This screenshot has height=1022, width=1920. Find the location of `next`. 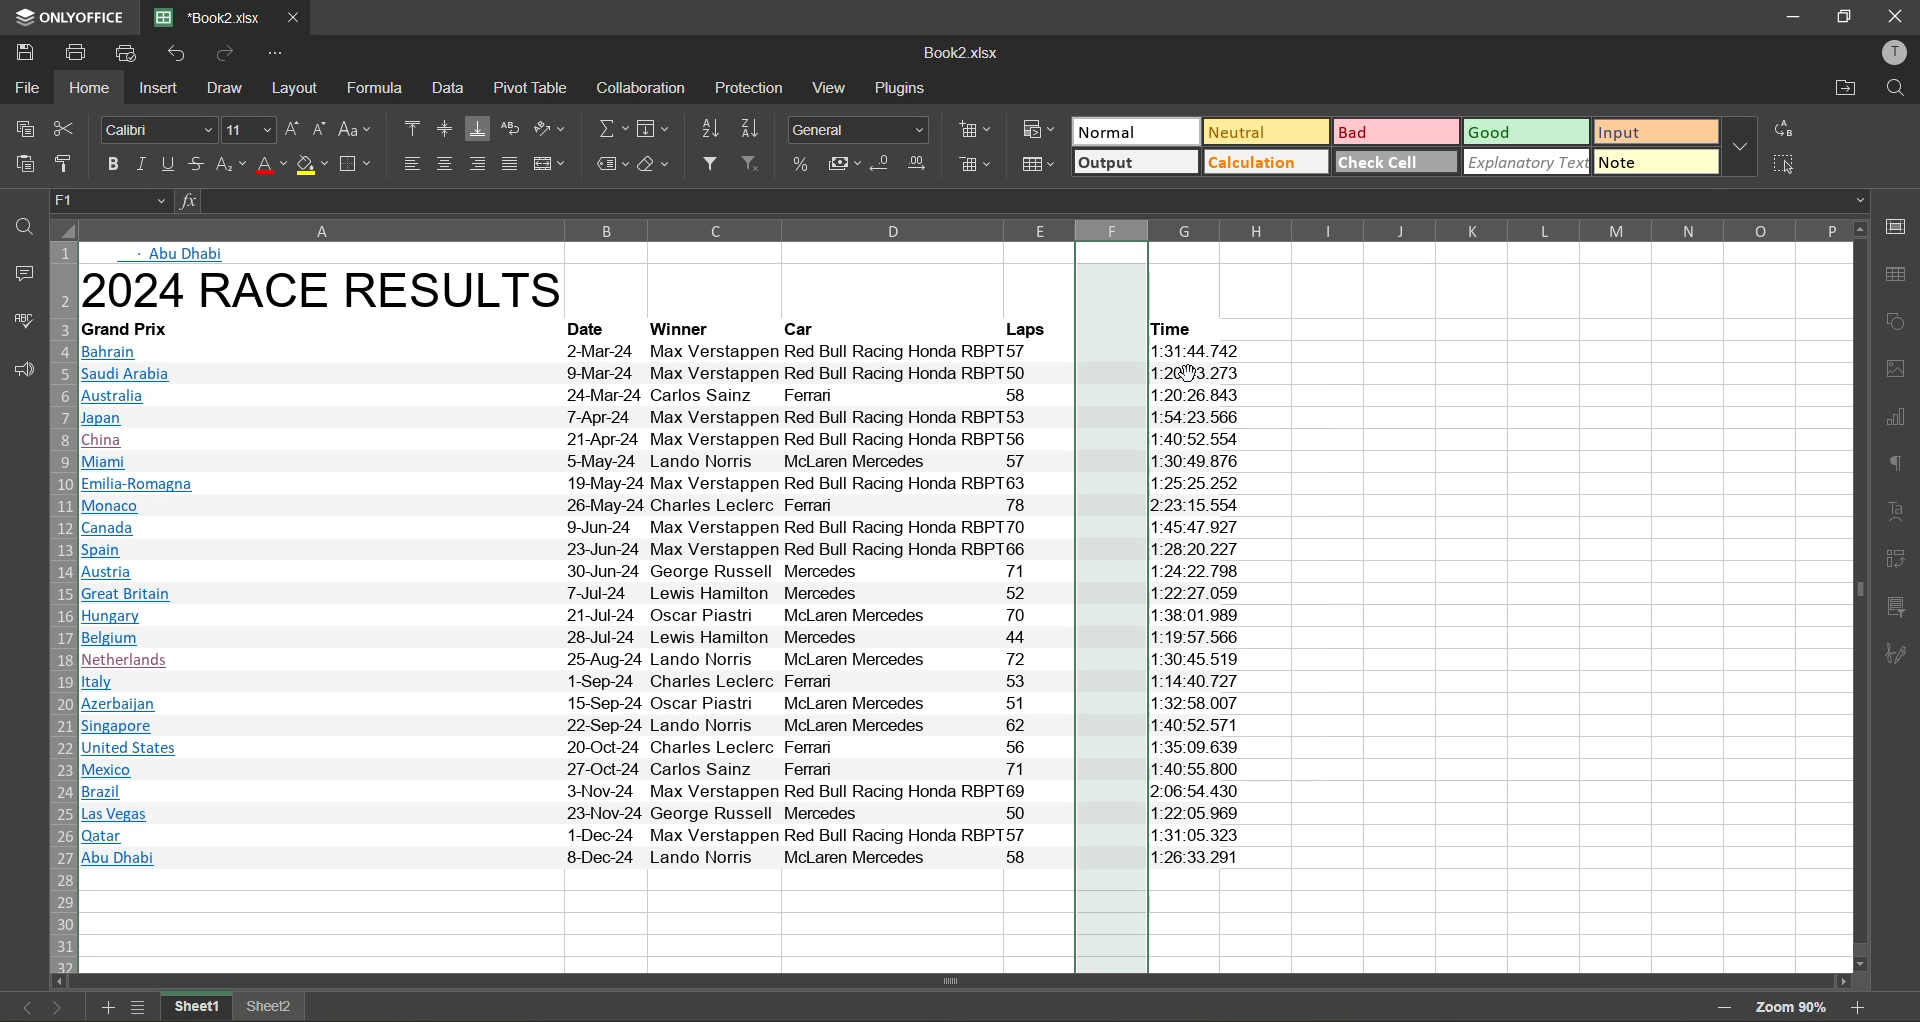

next is located at coordinates (53, 1006).